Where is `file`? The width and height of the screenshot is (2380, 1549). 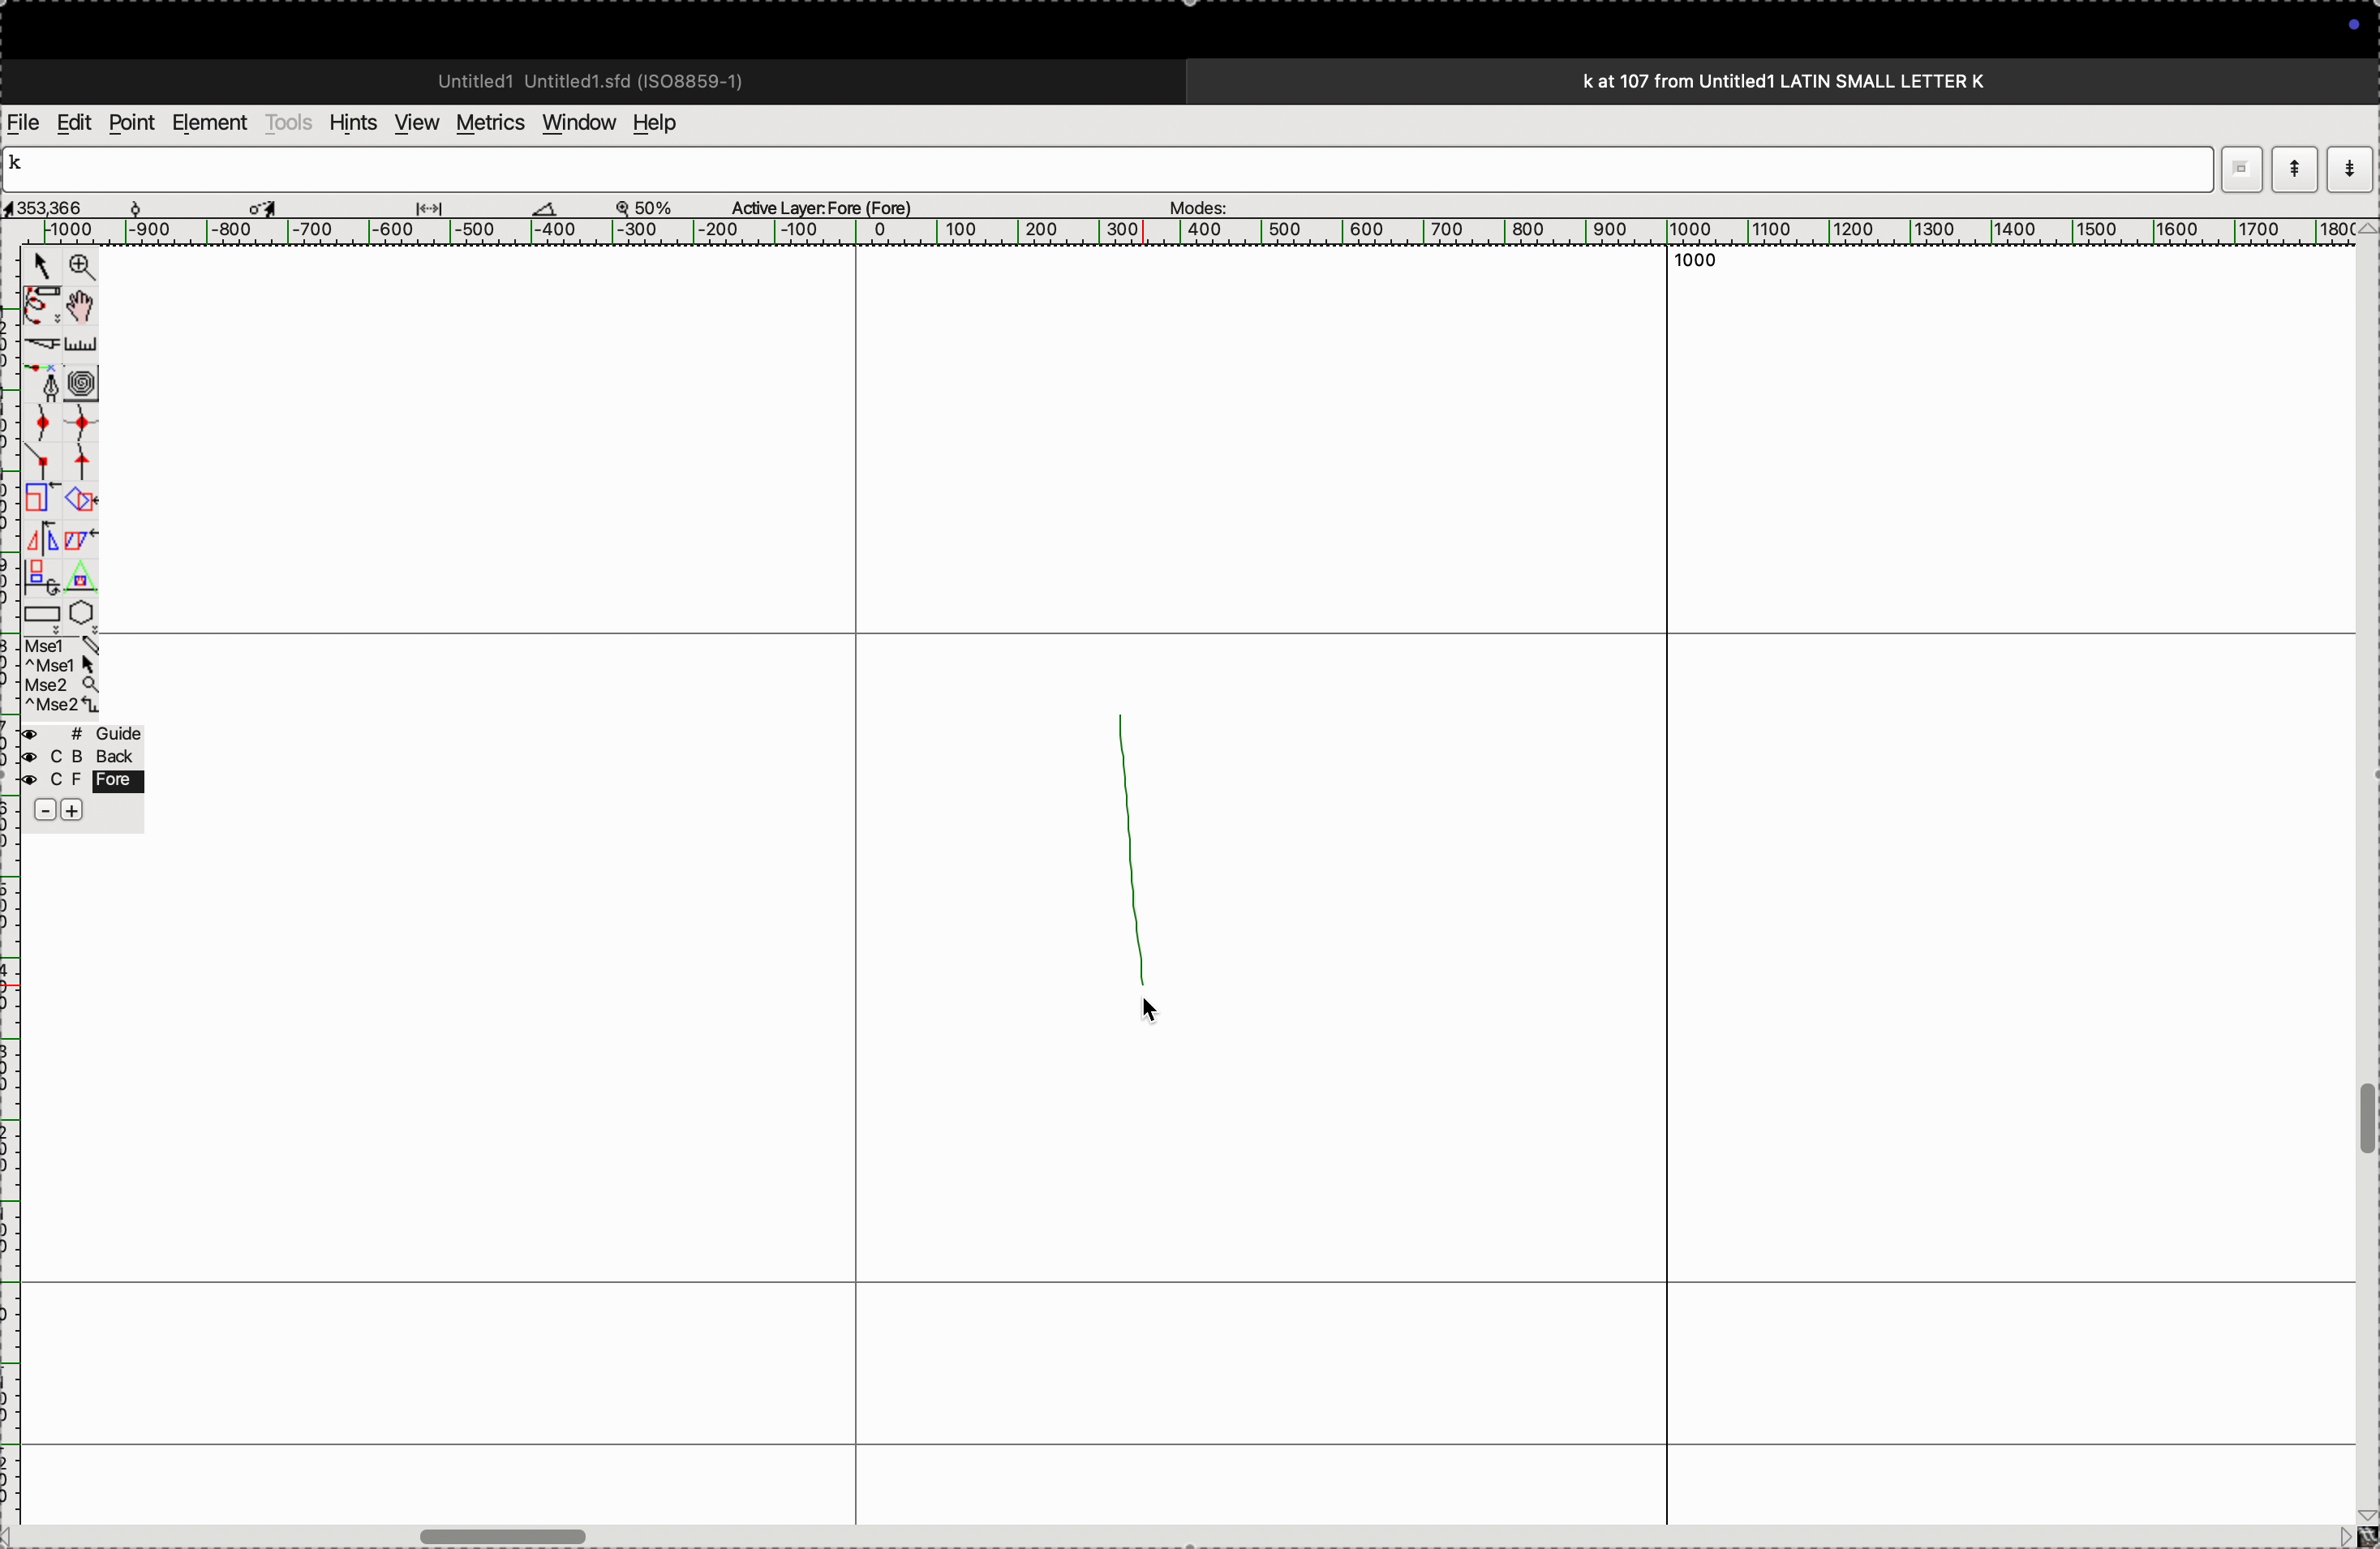 file is located at coordinates (24, 123).